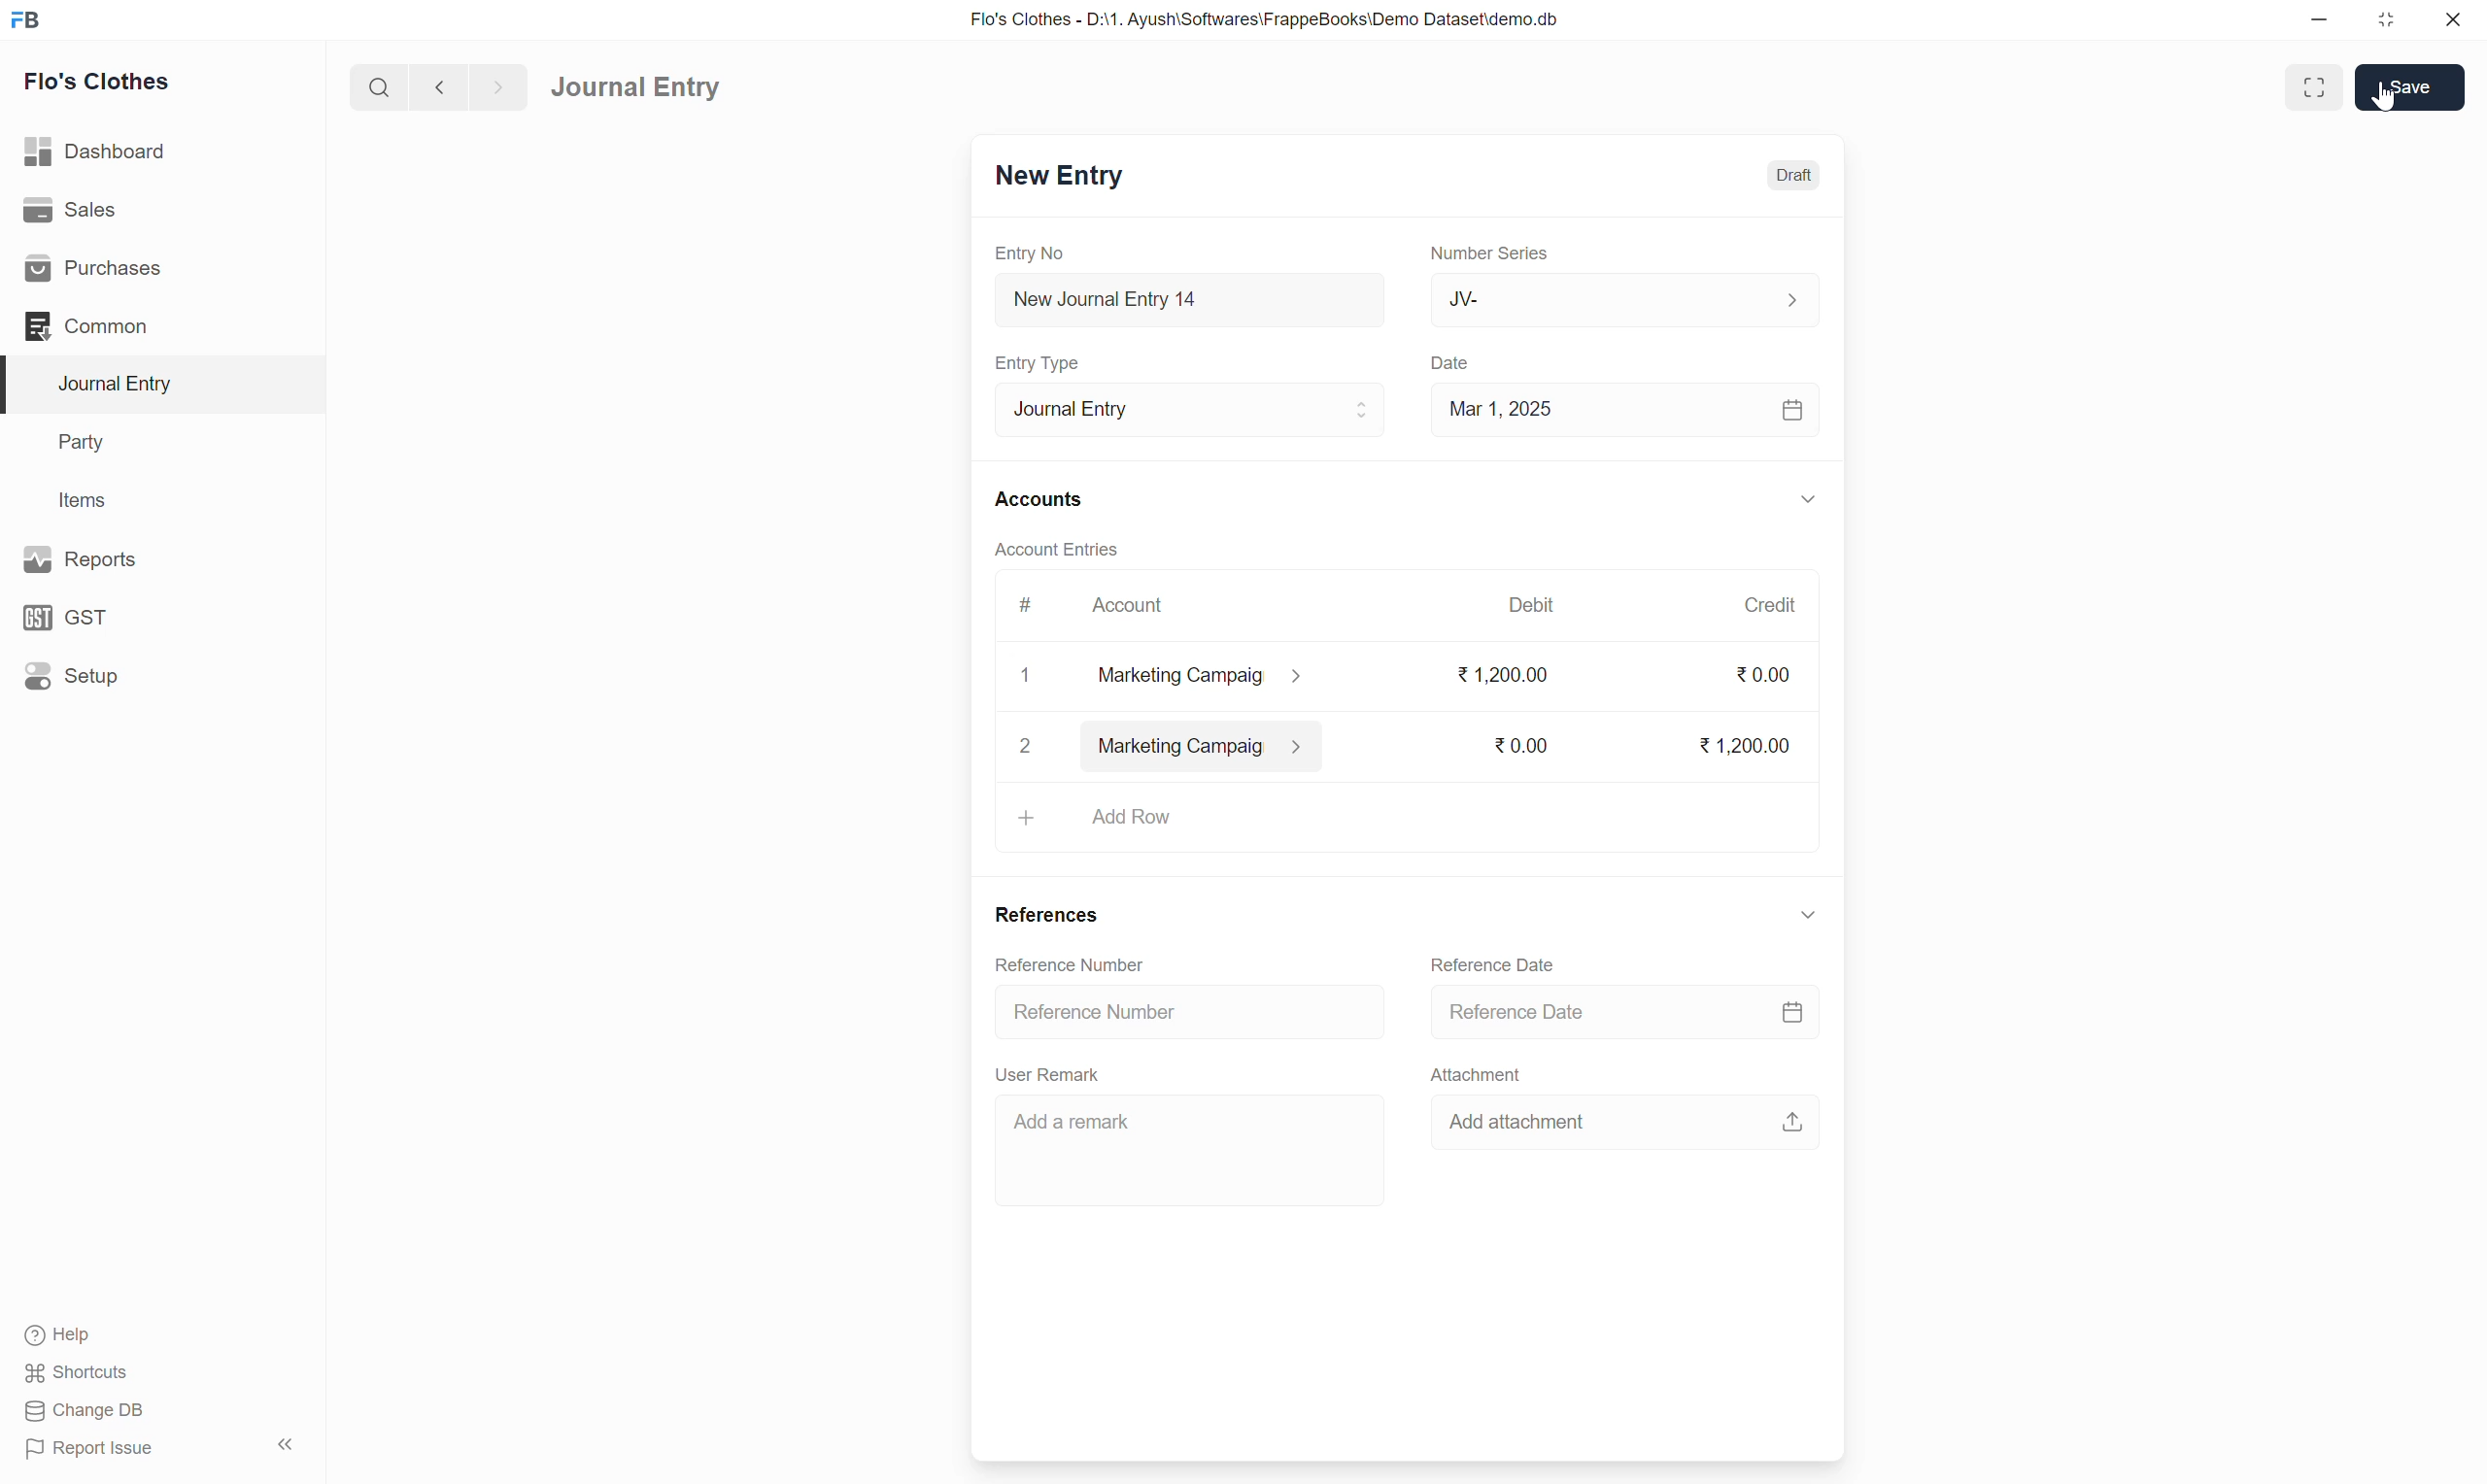 This screenshot has height=1484, width=2487. What do you see at coordinates (1202, 746) in the screenshot?
I see `marketing campaig` at bounding box center [1202, 746].